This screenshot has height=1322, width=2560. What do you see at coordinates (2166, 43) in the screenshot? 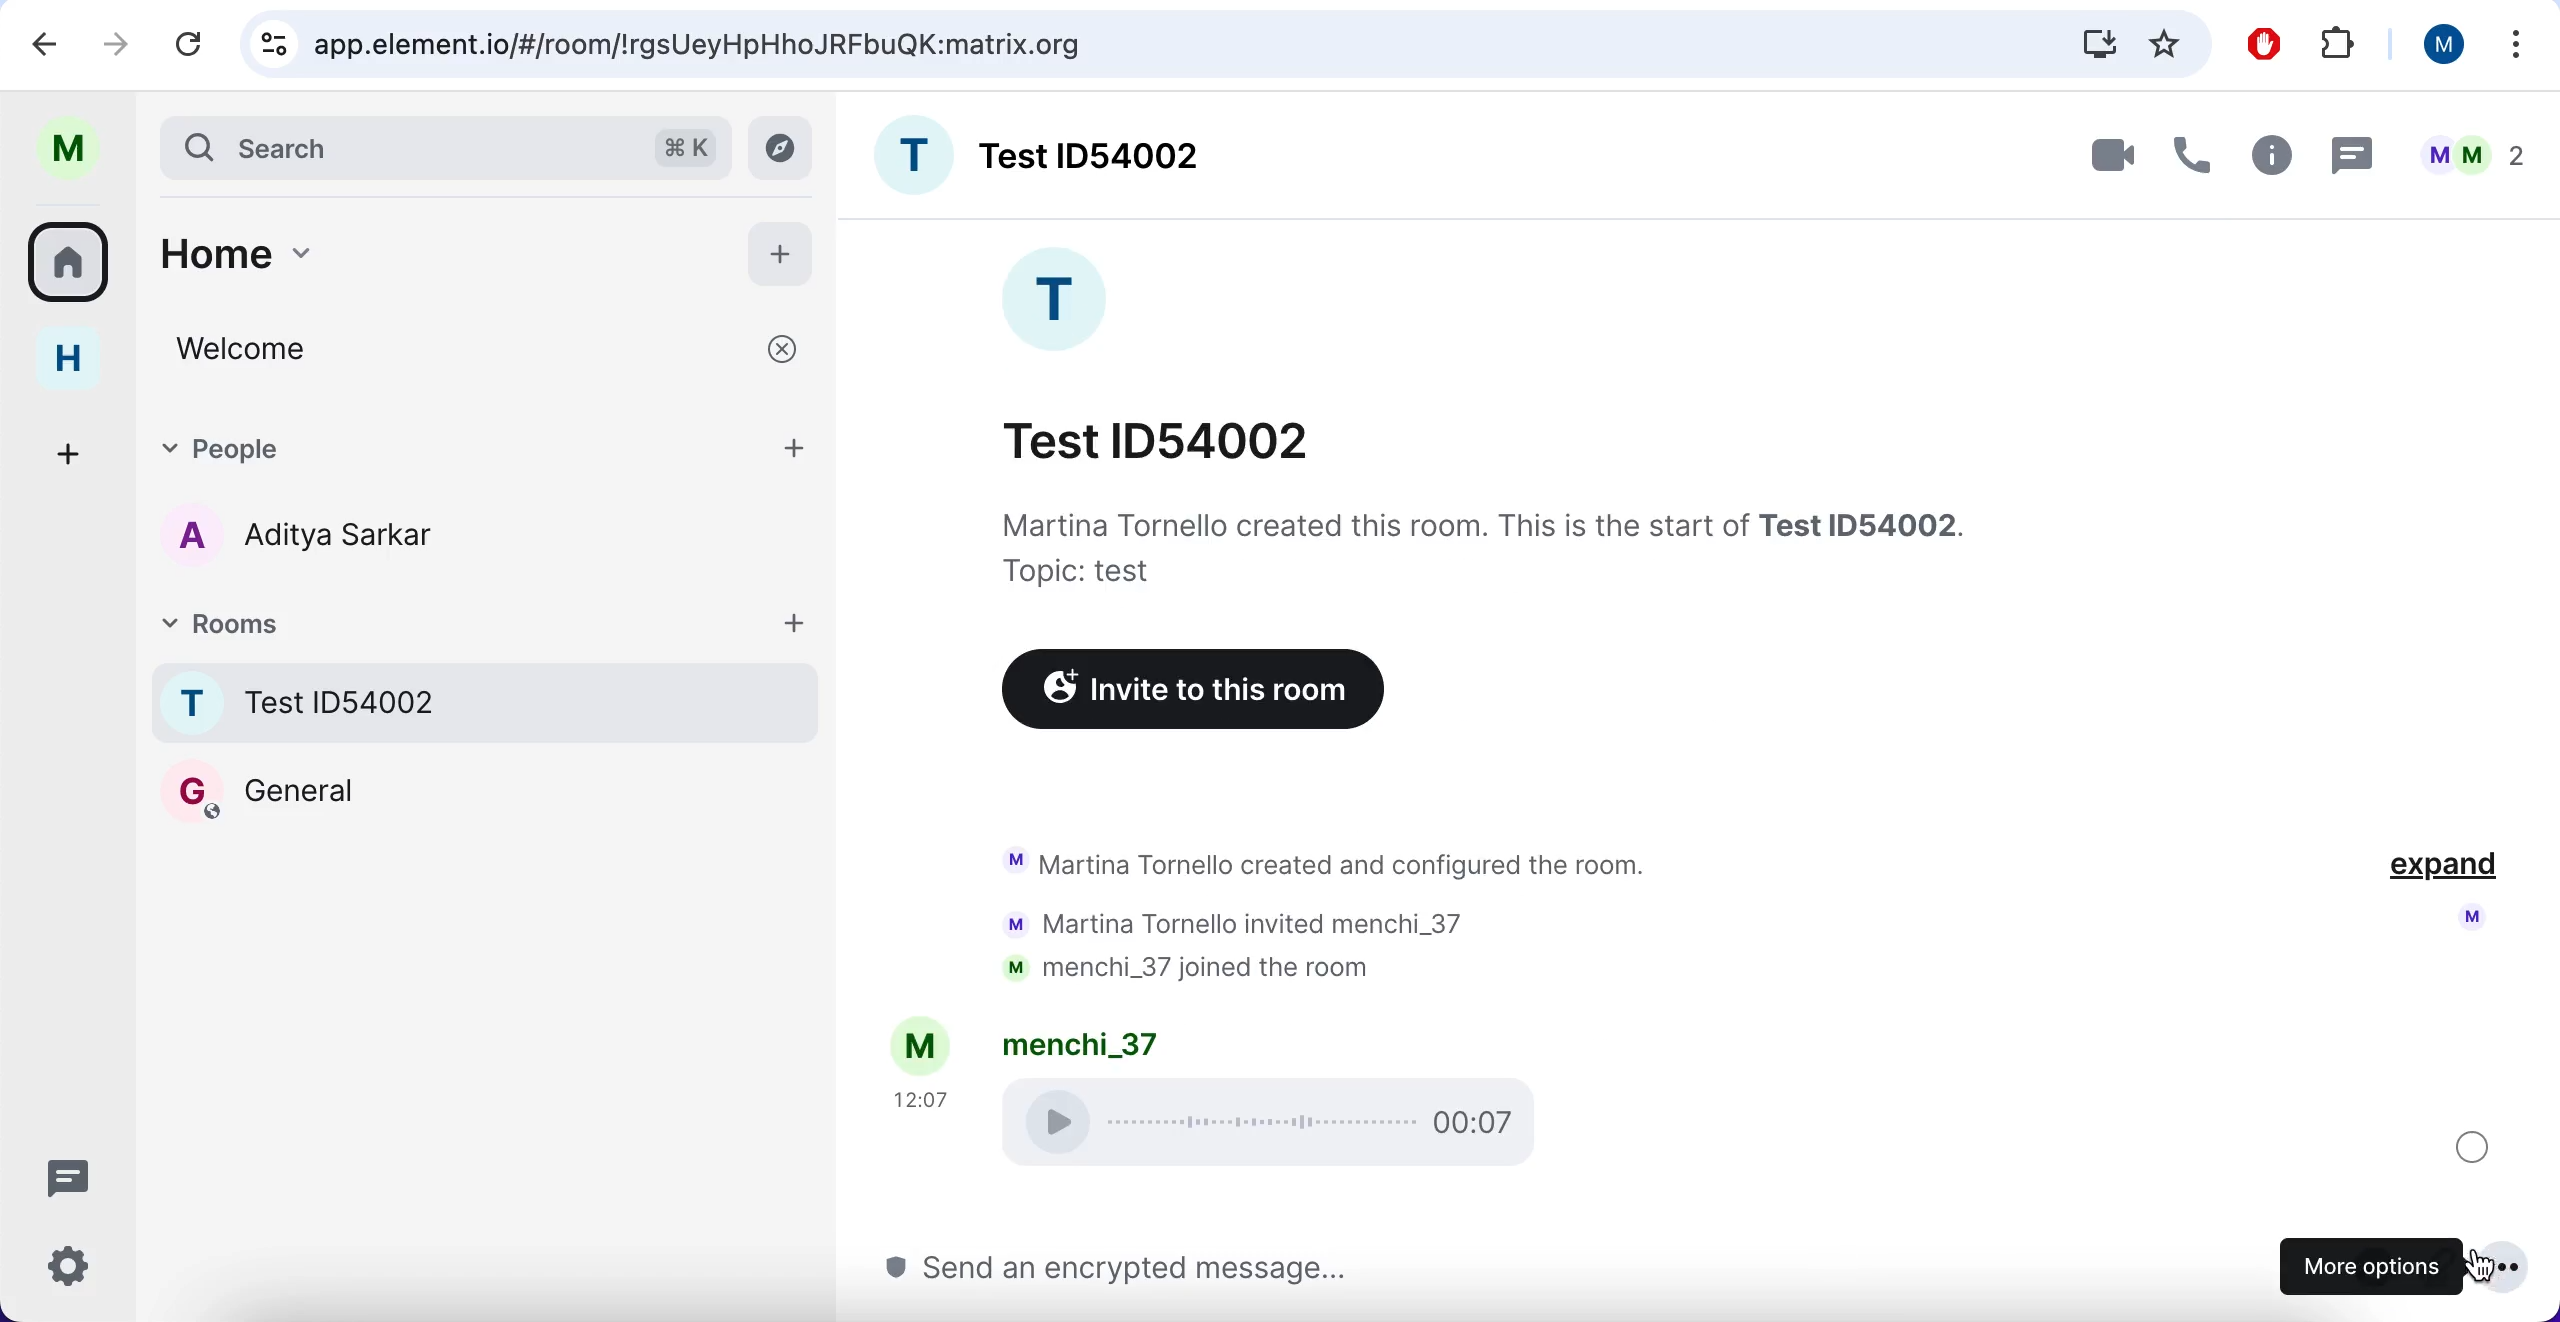
I see `favorites` at bounding box center [2166, 43].